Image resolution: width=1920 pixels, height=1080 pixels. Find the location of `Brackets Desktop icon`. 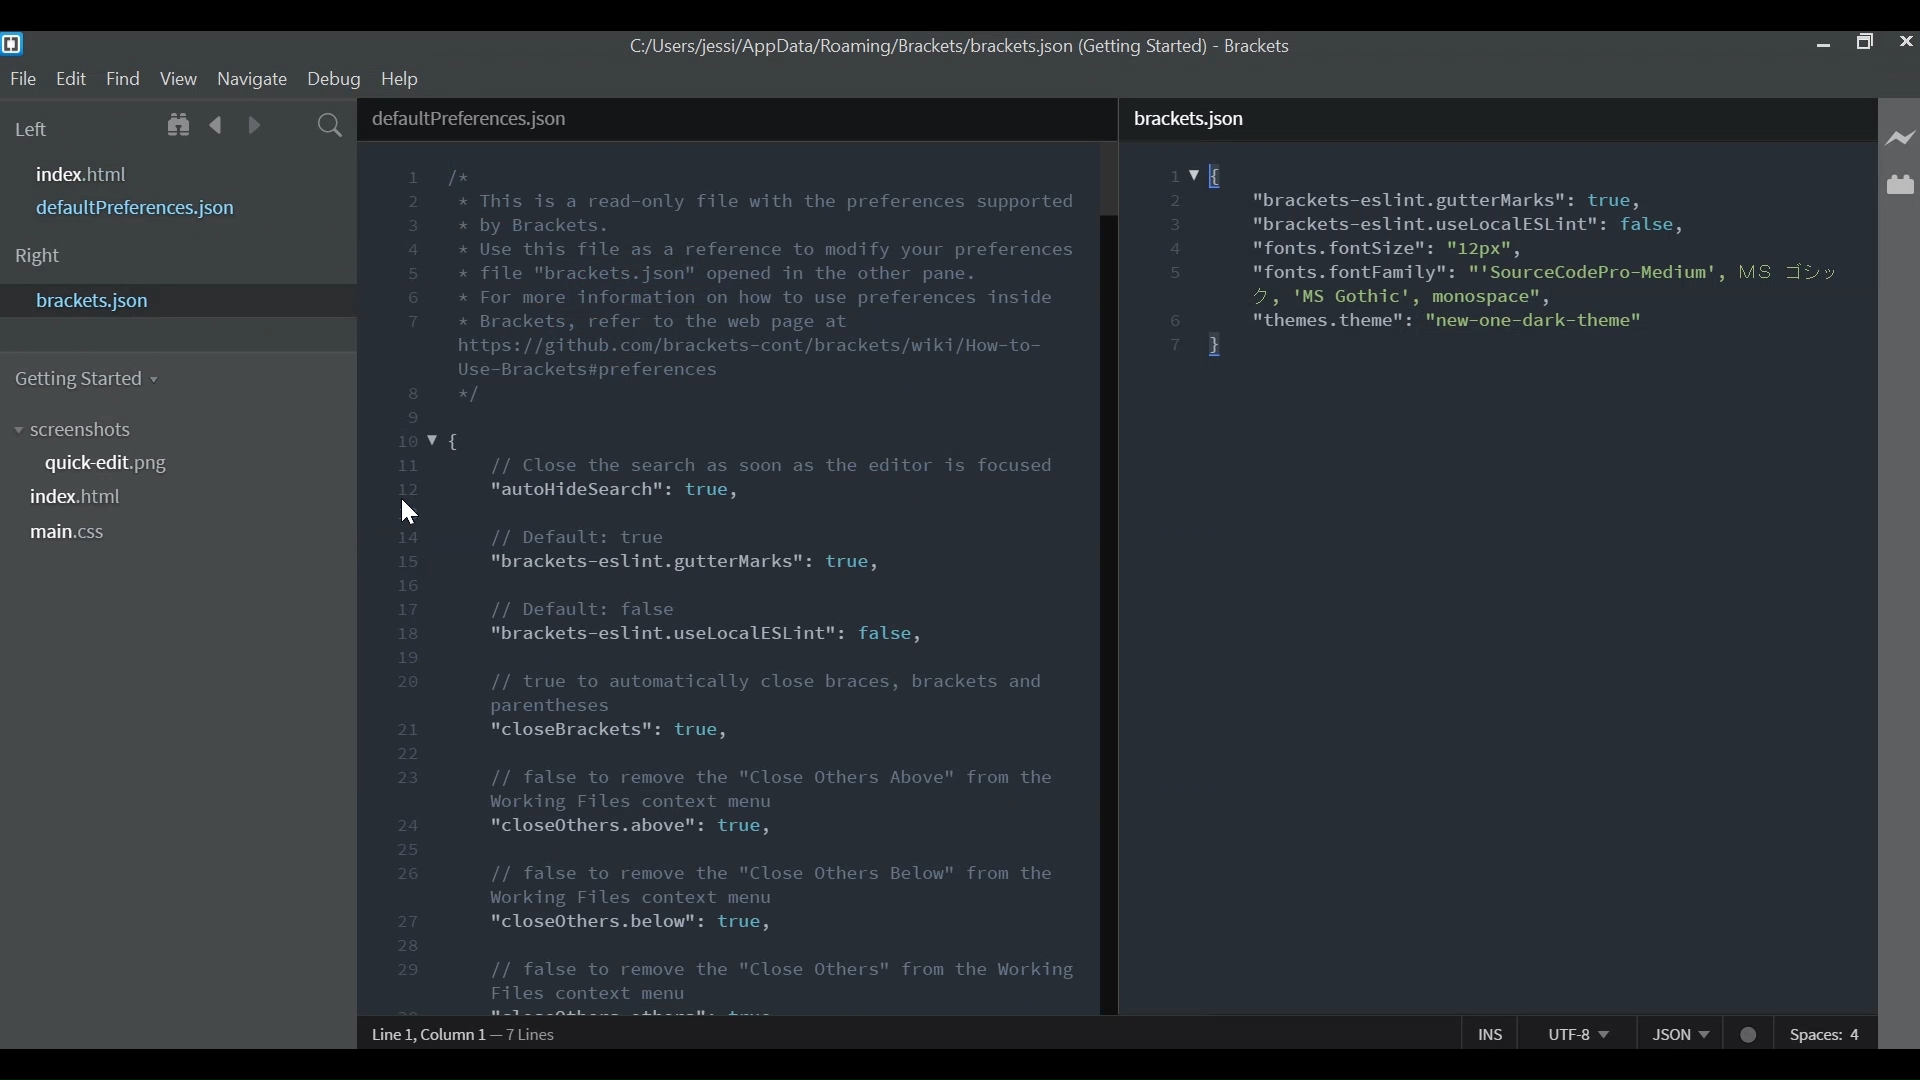

Brackets Desktop icon is located at coordinates (12, 44).